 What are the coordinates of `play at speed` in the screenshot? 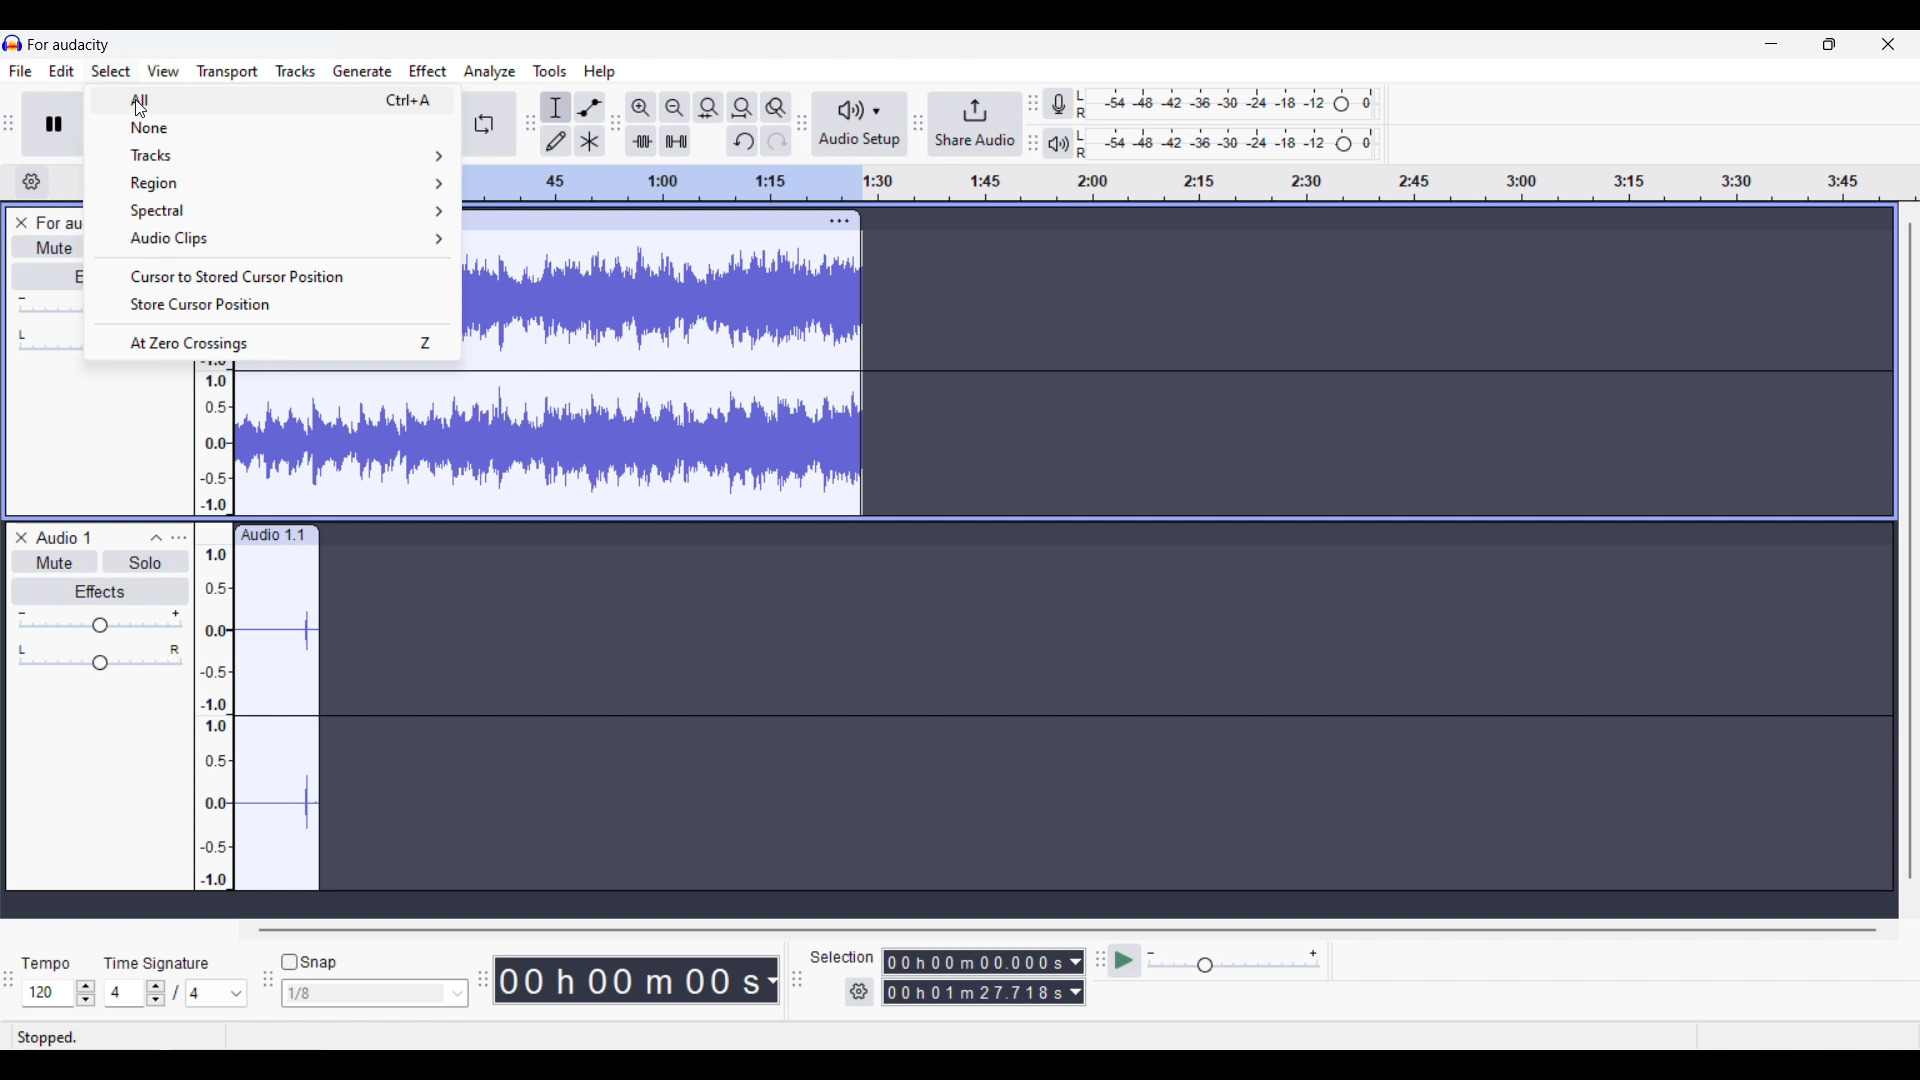 It's located at (1125, 960).